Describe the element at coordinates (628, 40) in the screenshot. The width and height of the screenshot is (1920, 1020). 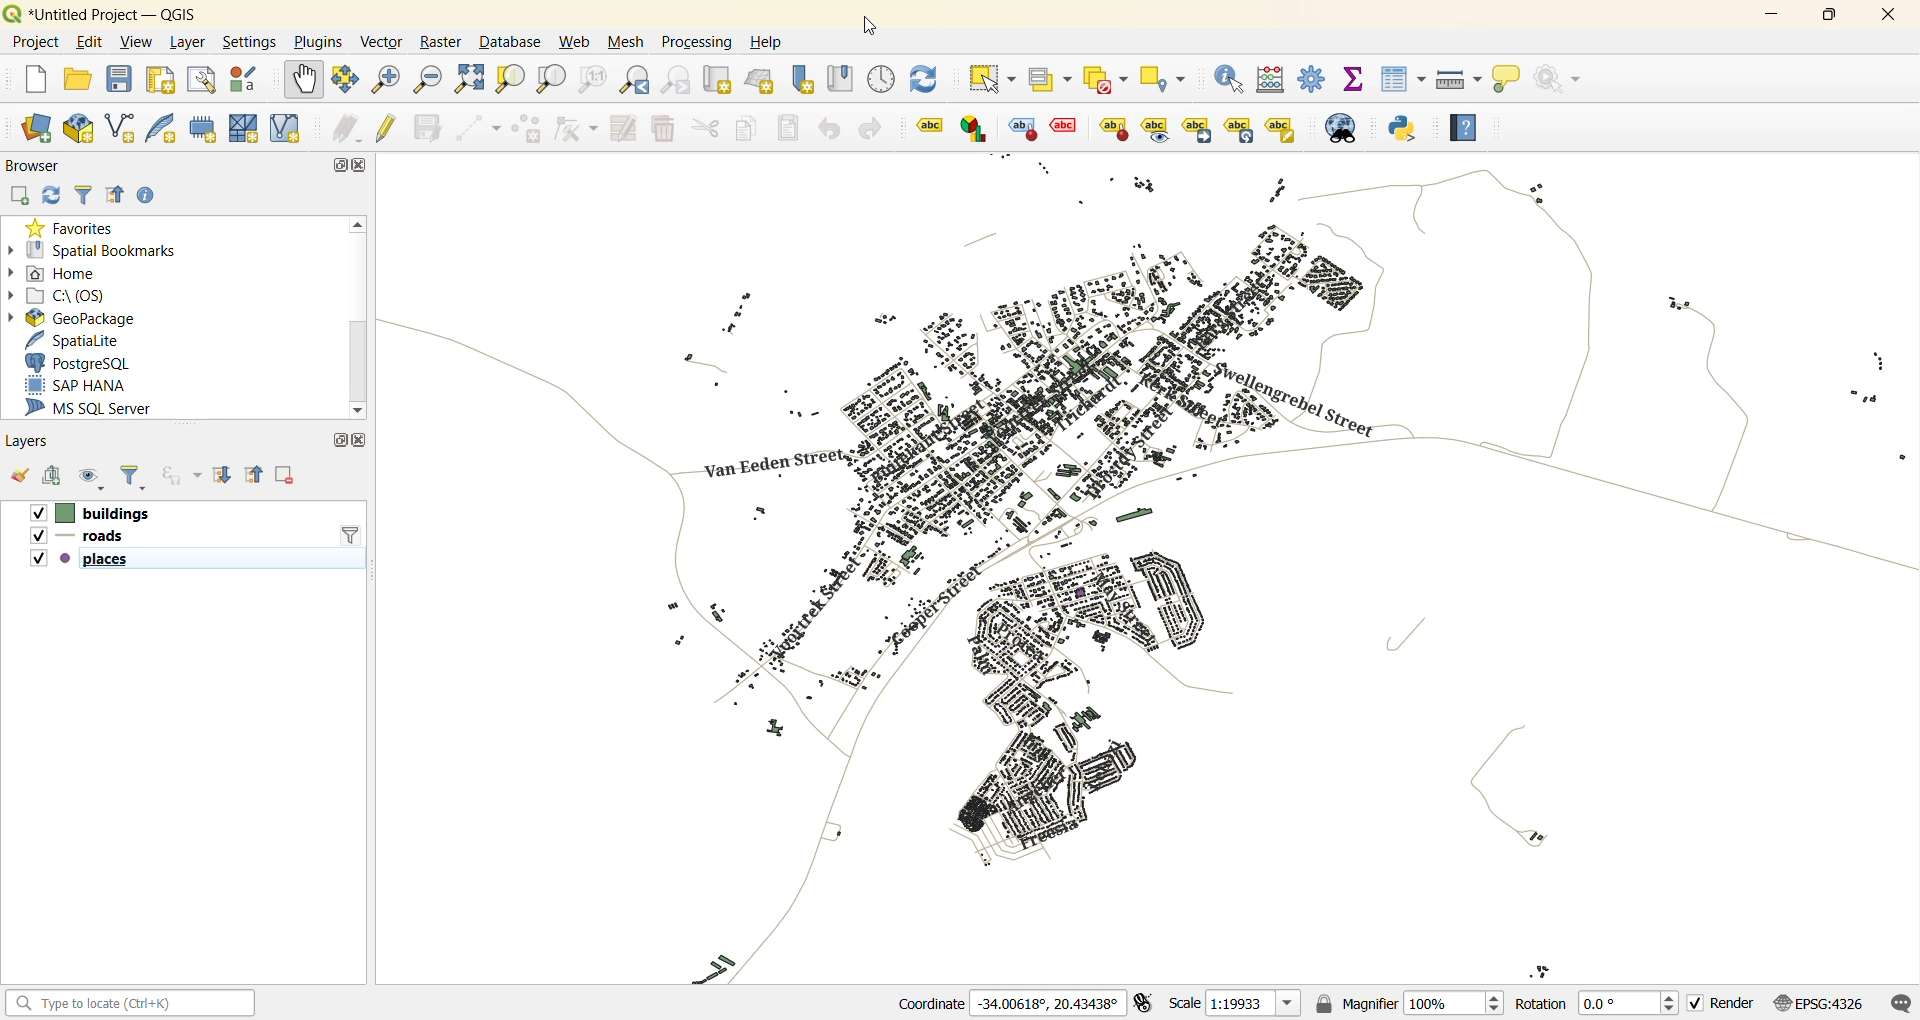
I see `mesh` at that location.